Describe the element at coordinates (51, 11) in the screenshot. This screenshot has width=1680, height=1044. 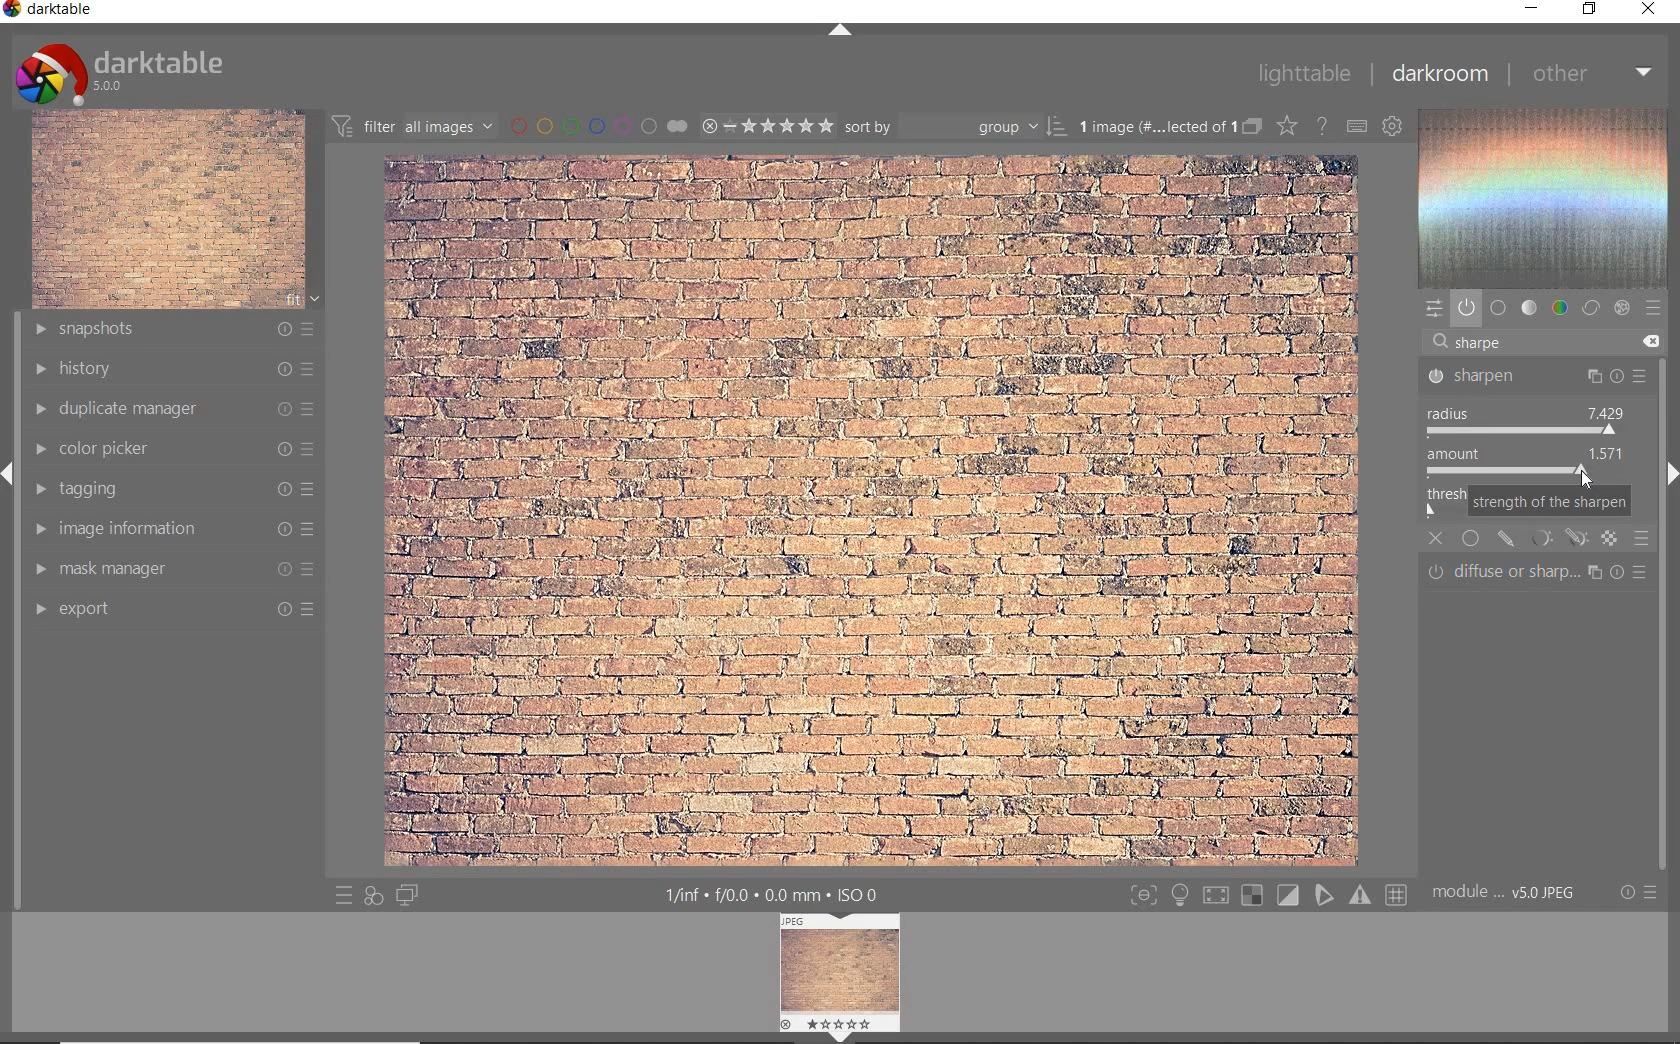
I see `darktable` at that location.